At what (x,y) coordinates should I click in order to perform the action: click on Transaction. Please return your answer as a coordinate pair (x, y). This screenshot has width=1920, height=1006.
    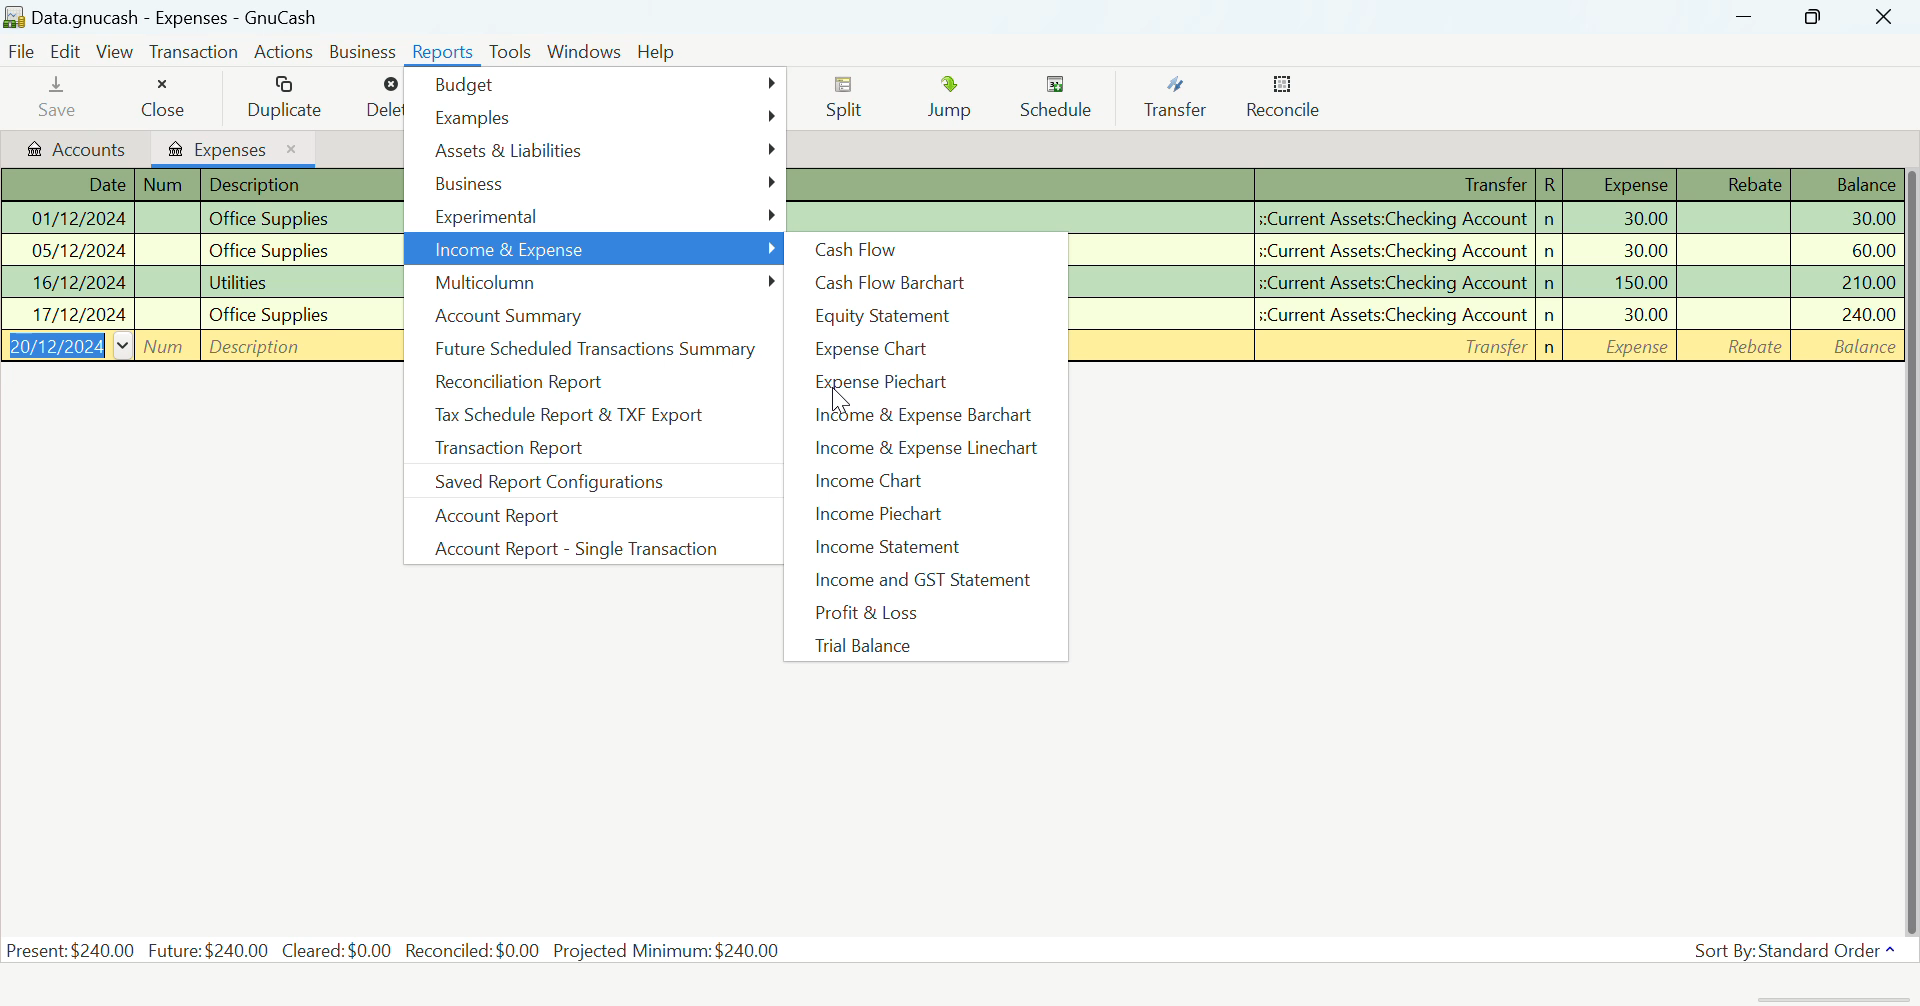
    Looking at the image, I should click on (193, 52).